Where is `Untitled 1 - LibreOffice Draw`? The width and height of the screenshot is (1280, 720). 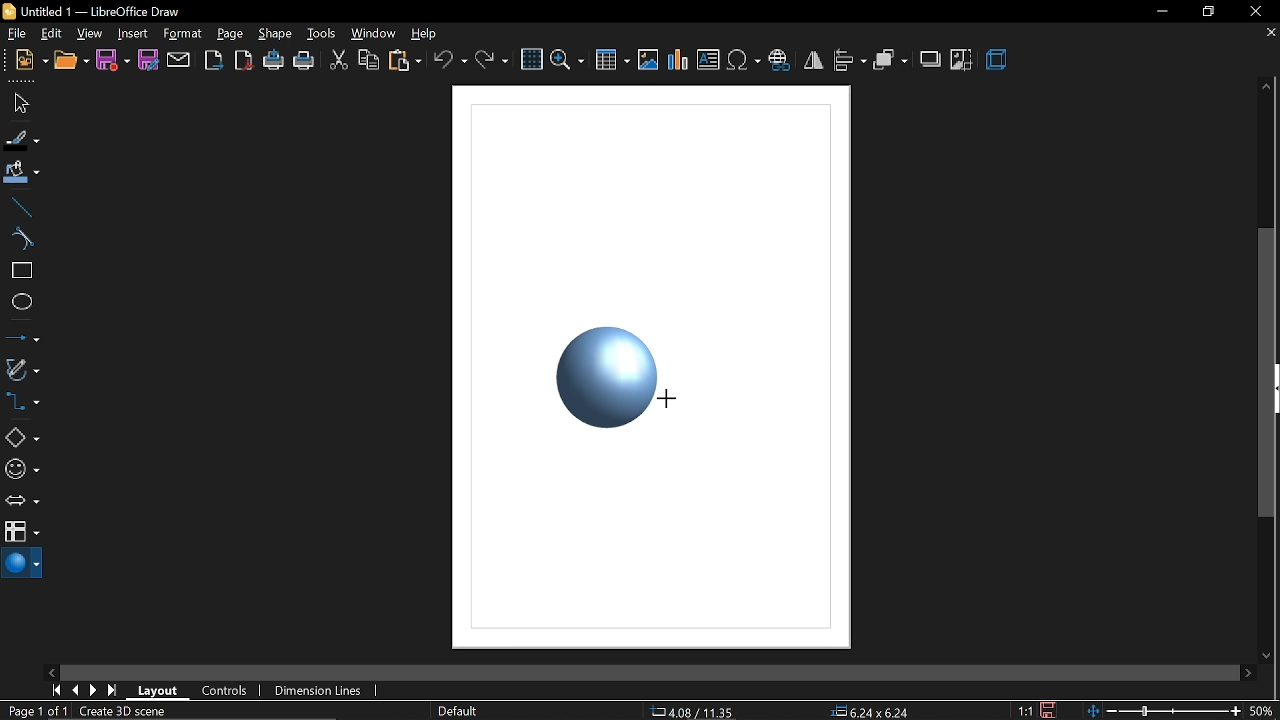
Untitled 1 - LibreOffice Draw is located at coordinates (91, 9).